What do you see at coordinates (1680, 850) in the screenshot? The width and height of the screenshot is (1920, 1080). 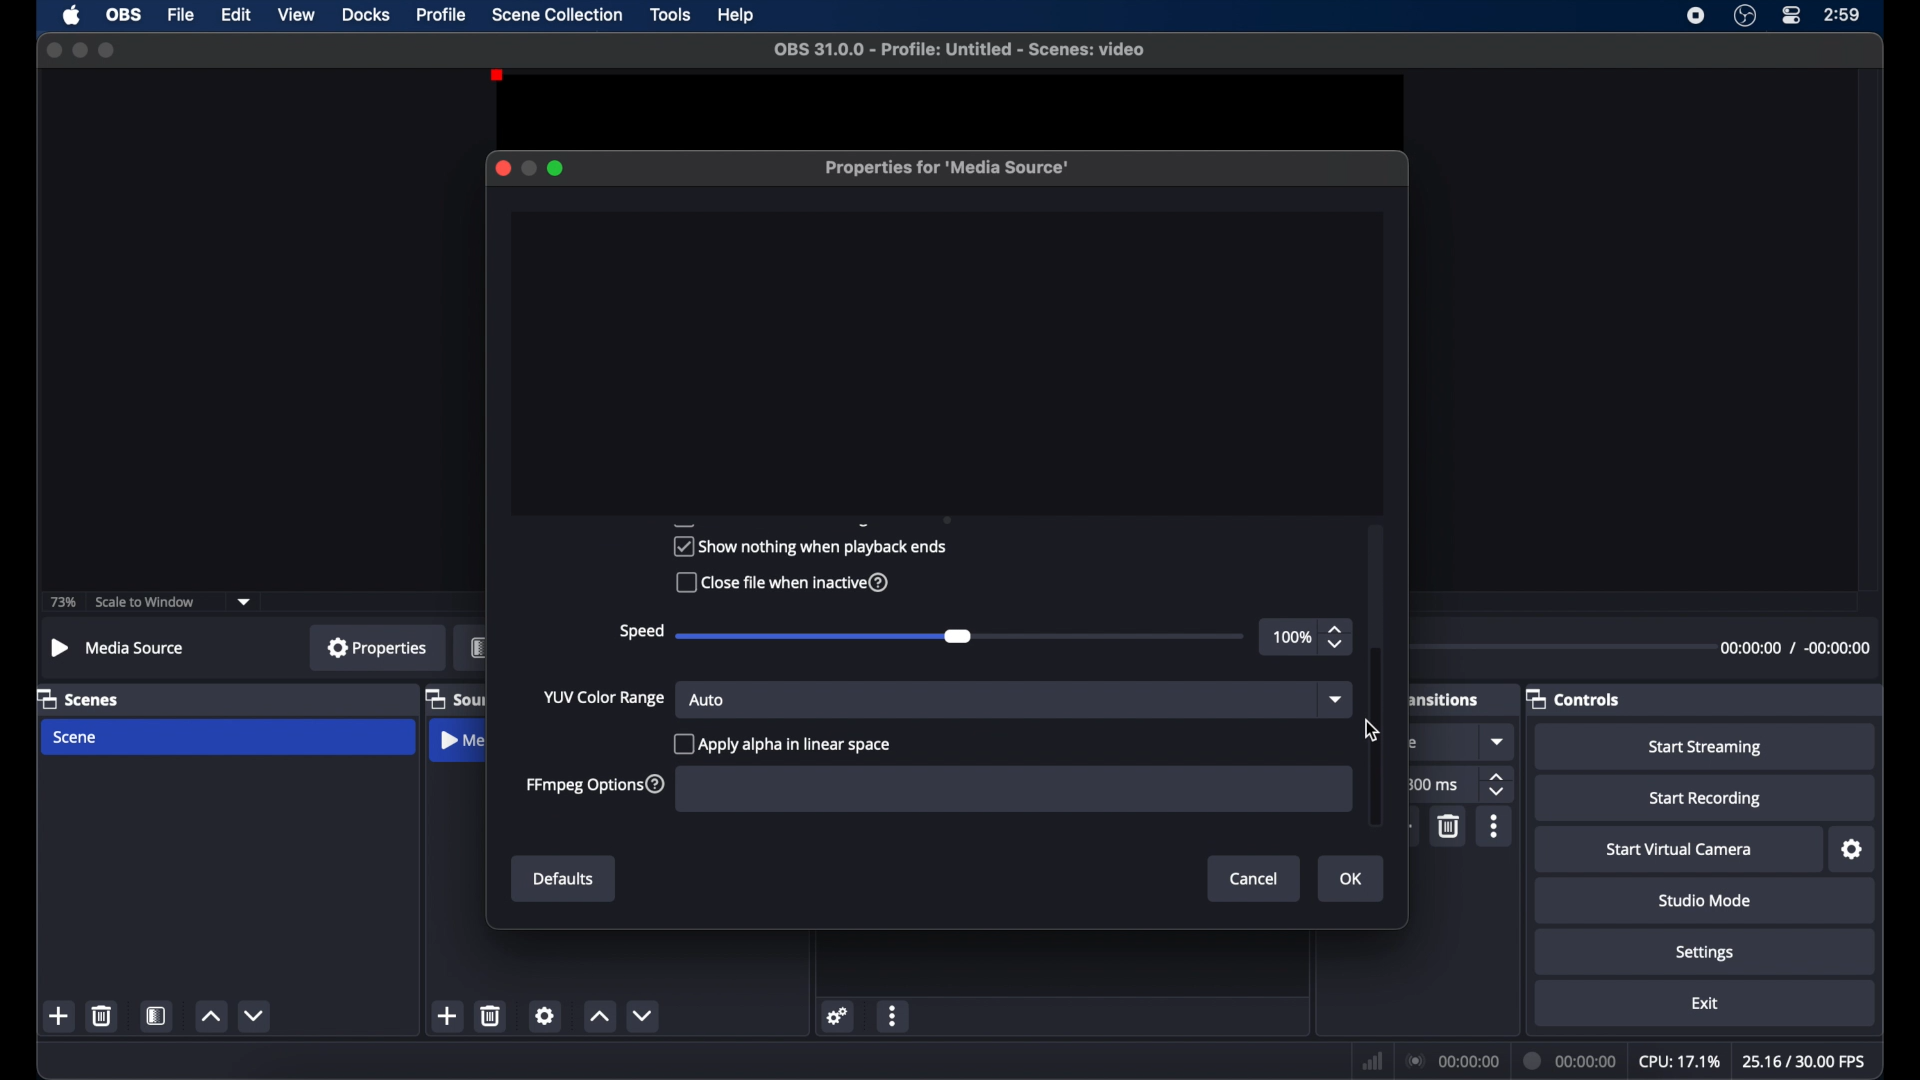 I see `start virtual camera` at bounding box center [1680, 850].